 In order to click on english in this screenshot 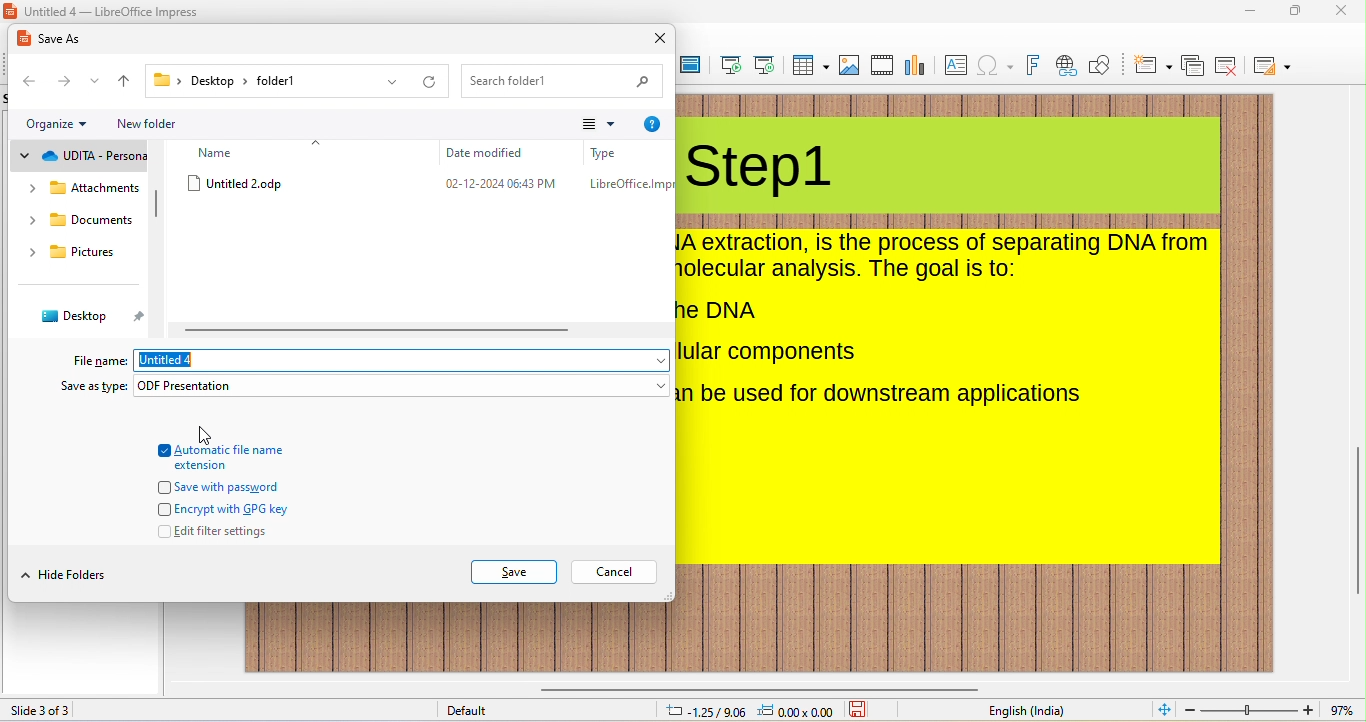, I will do `click(1025, 711)`.